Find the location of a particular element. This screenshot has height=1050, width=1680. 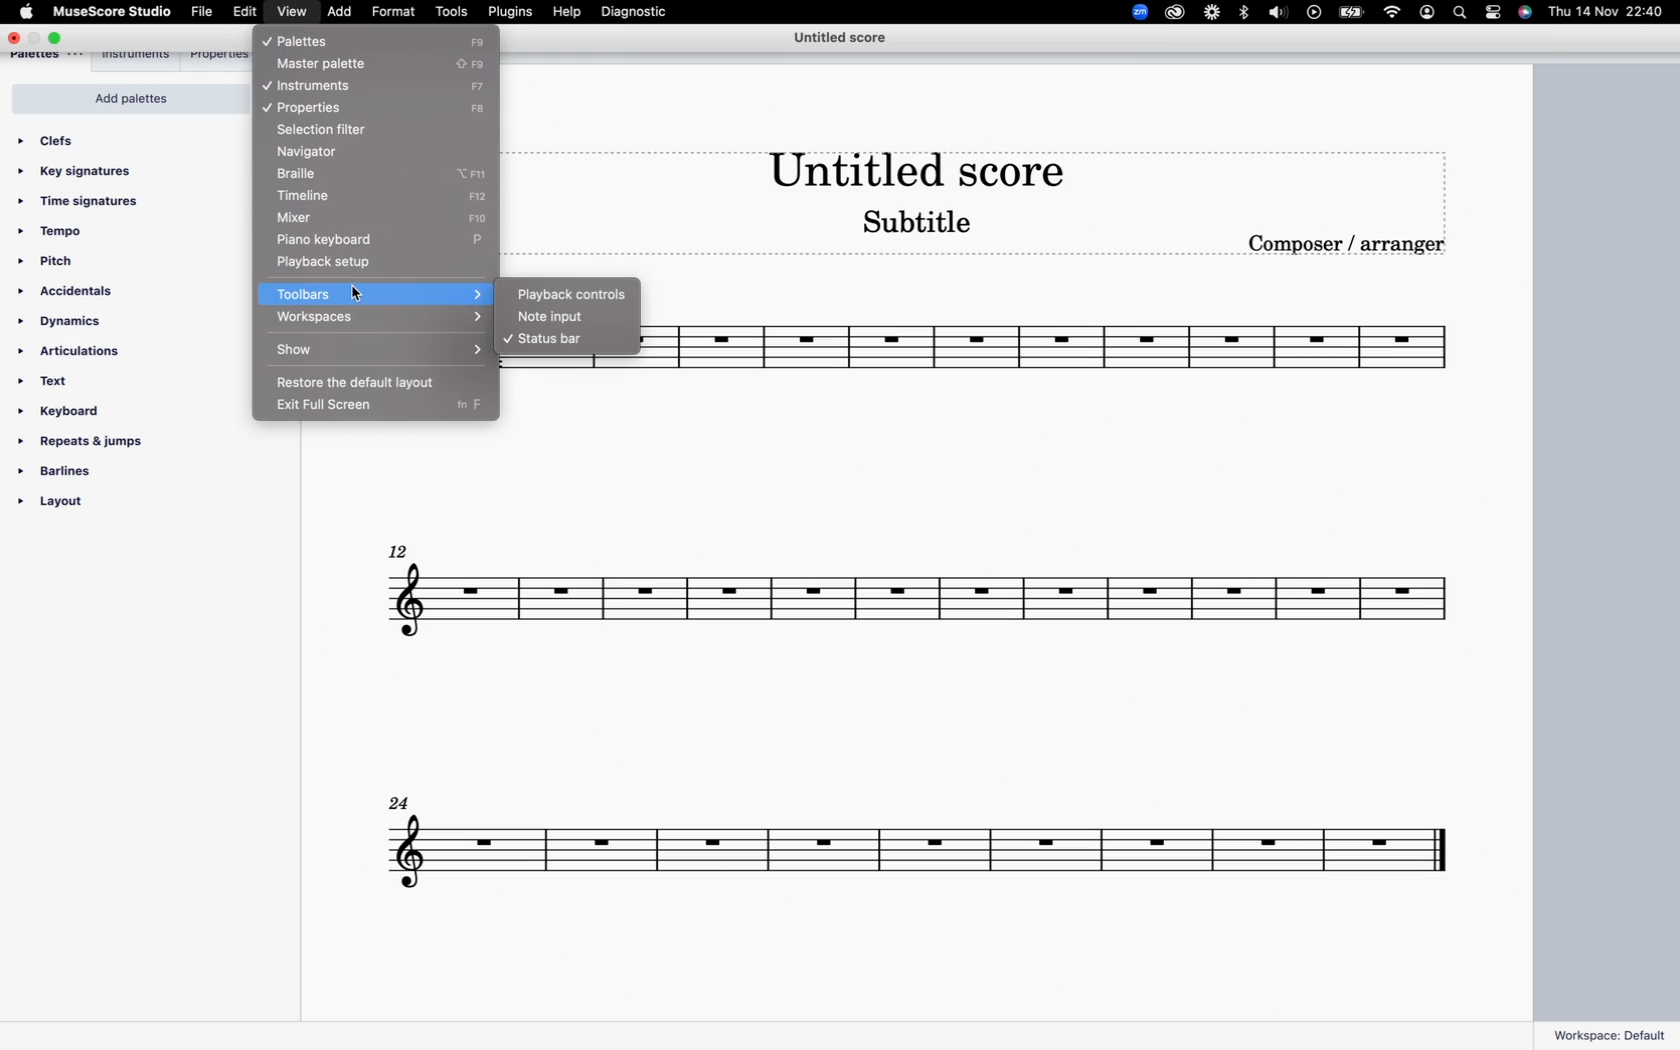

bluetooth is located at coordinates (1243, 13).